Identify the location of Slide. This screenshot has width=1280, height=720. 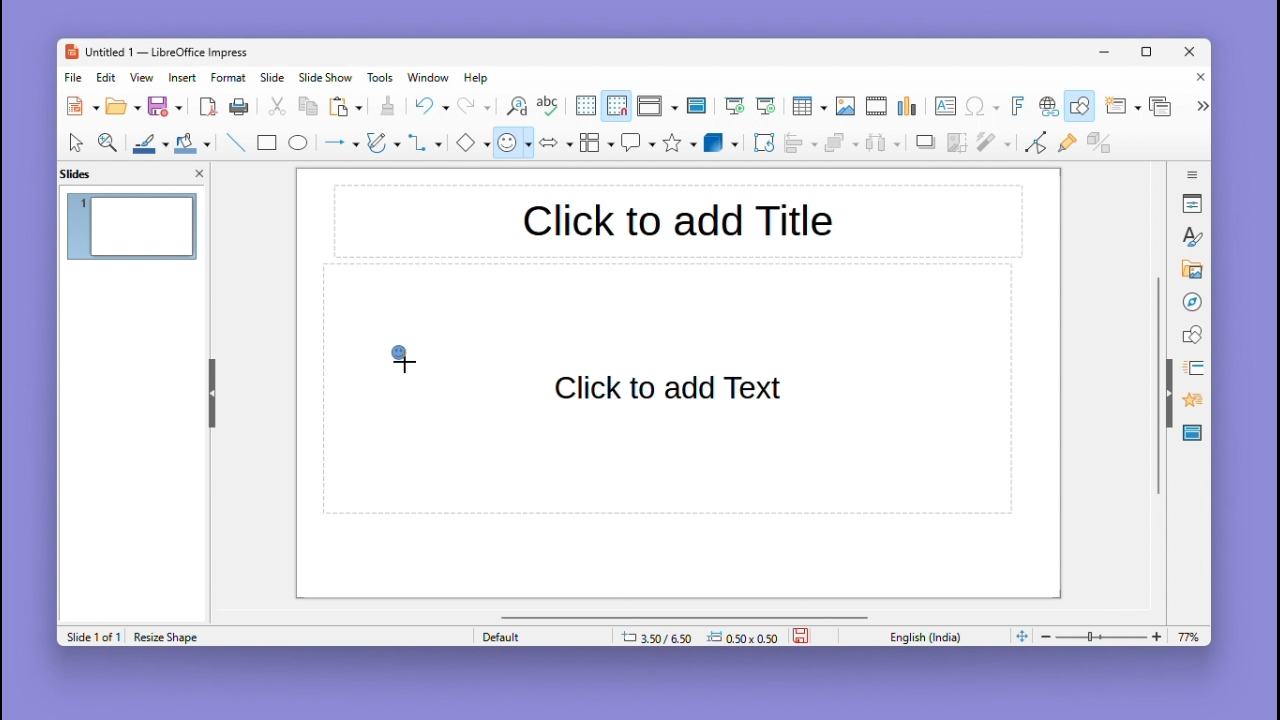
(273, 77).